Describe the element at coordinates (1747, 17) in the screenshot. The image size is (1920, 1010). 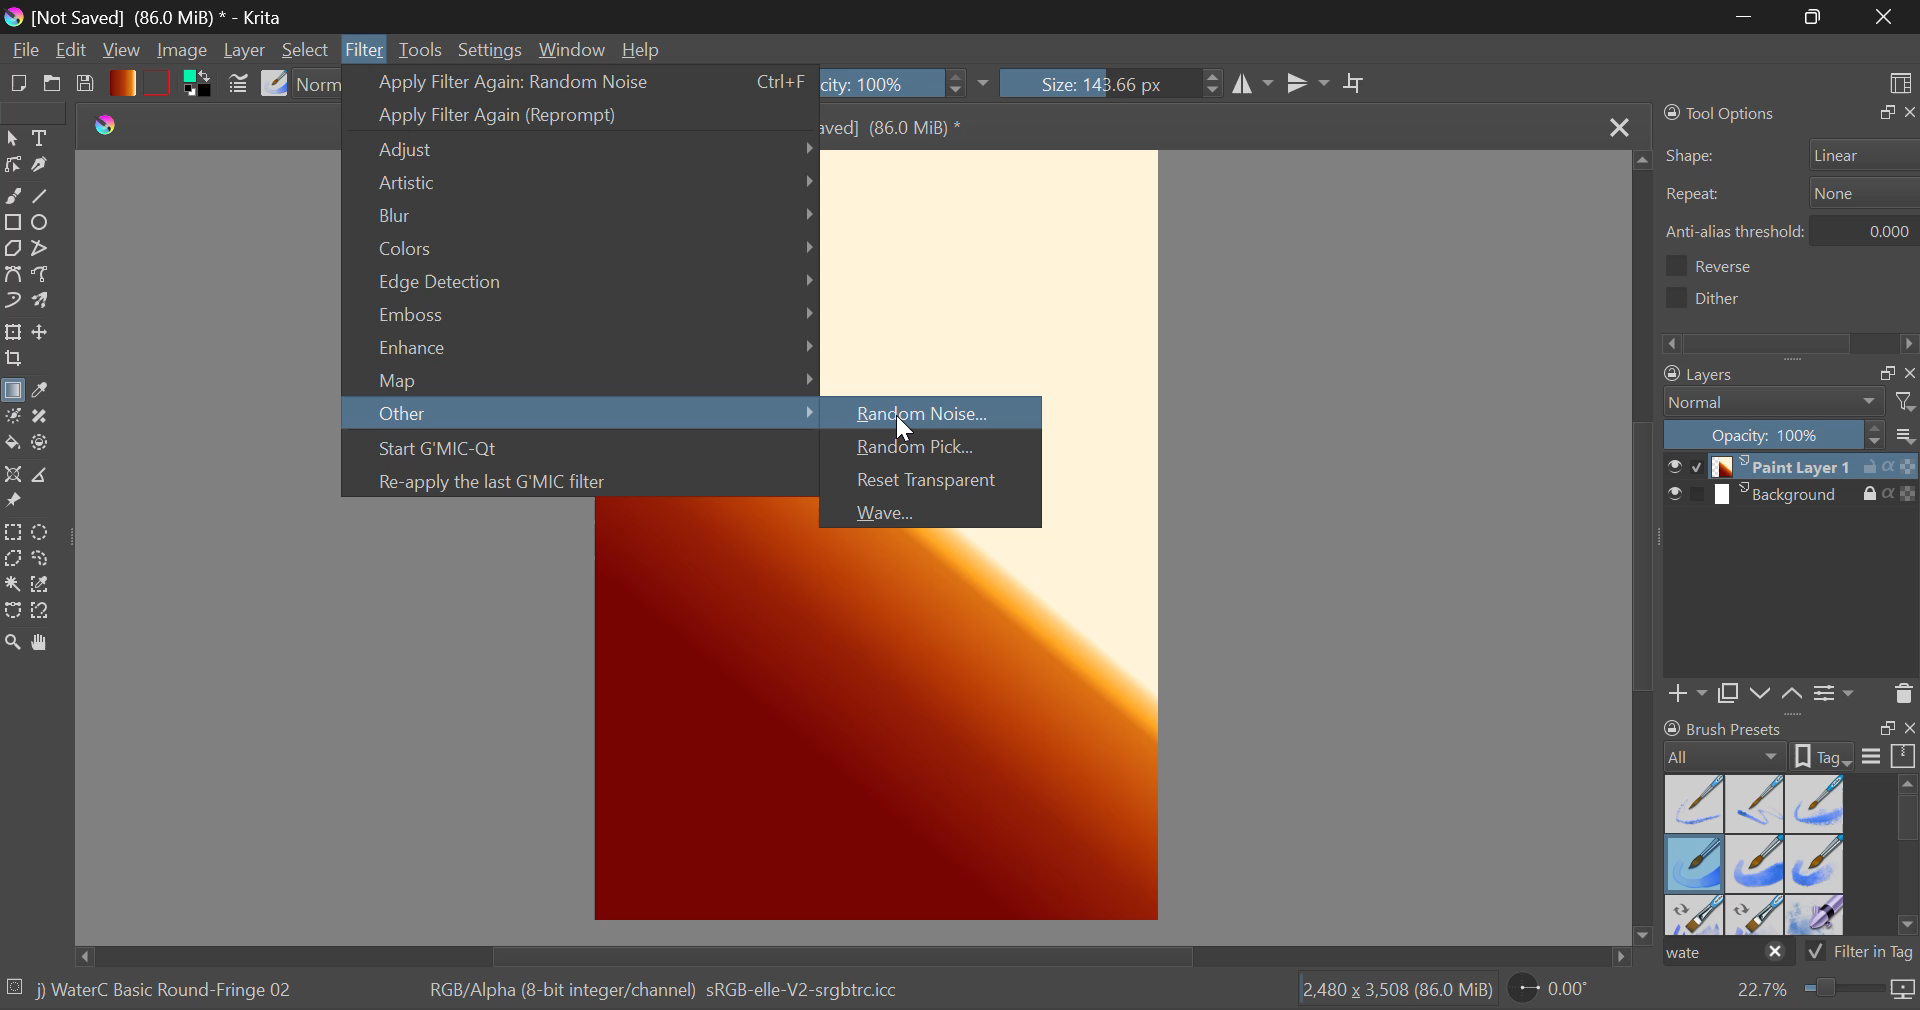
I see `Restore Down` at that location.